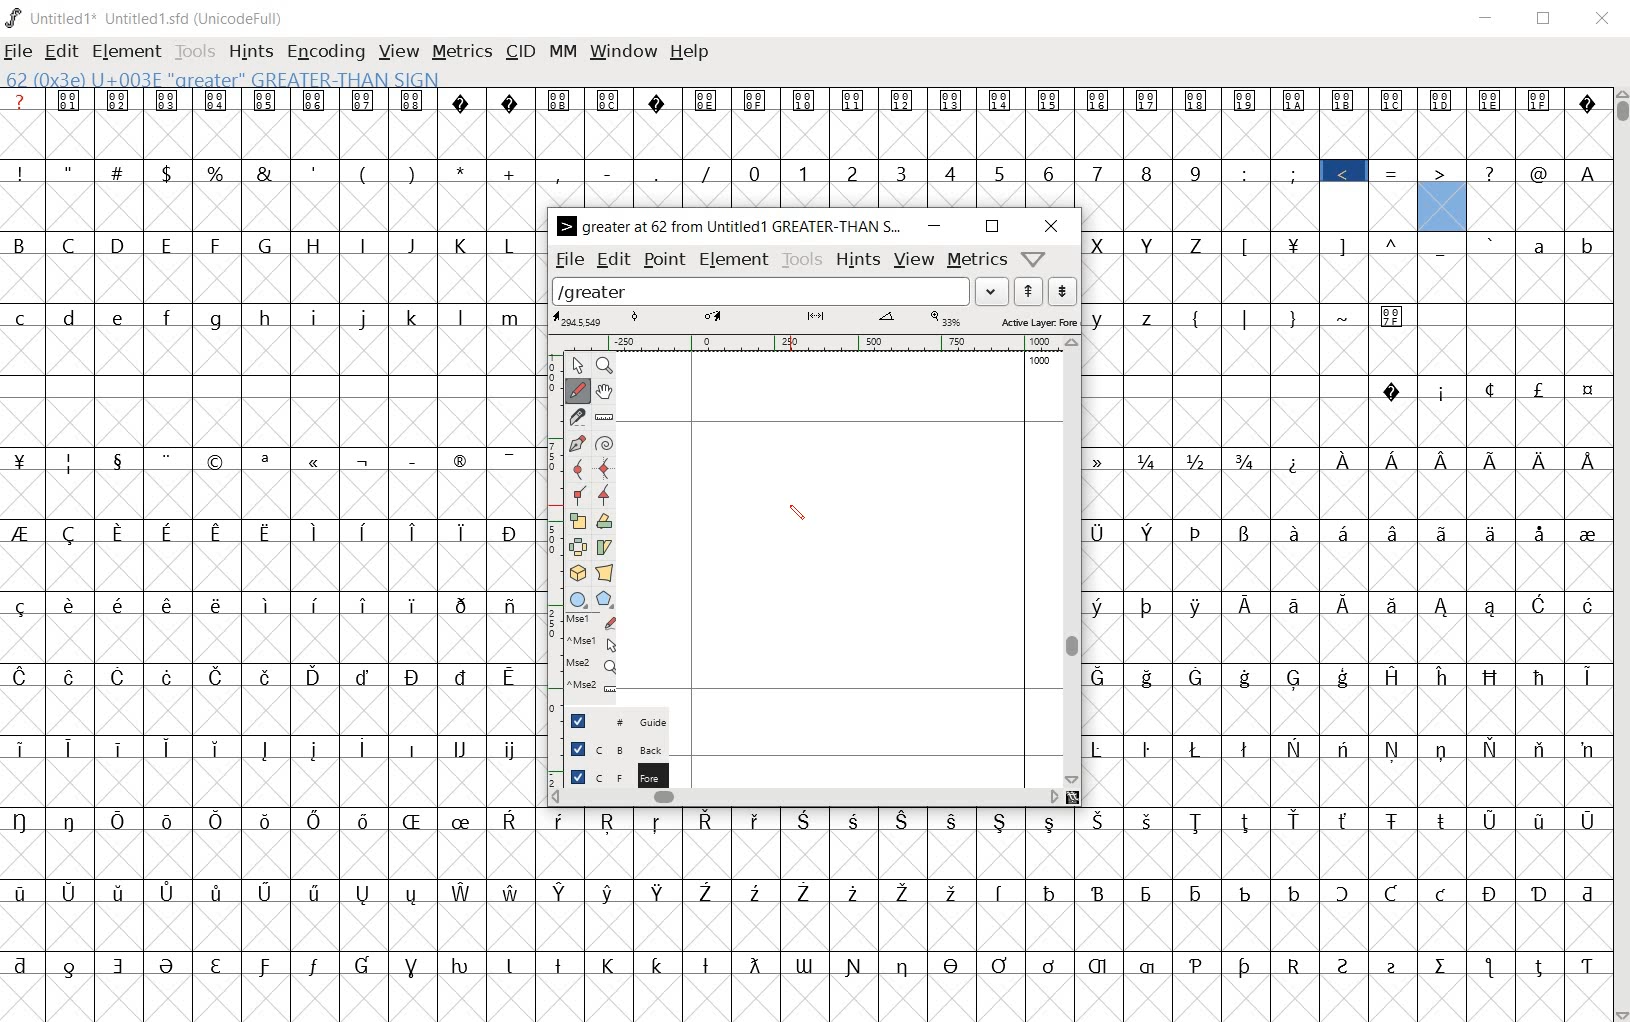  What do you see at coordinates (519, 50) in the screenshot?
I see `cid` at bounding box center [519, 50].